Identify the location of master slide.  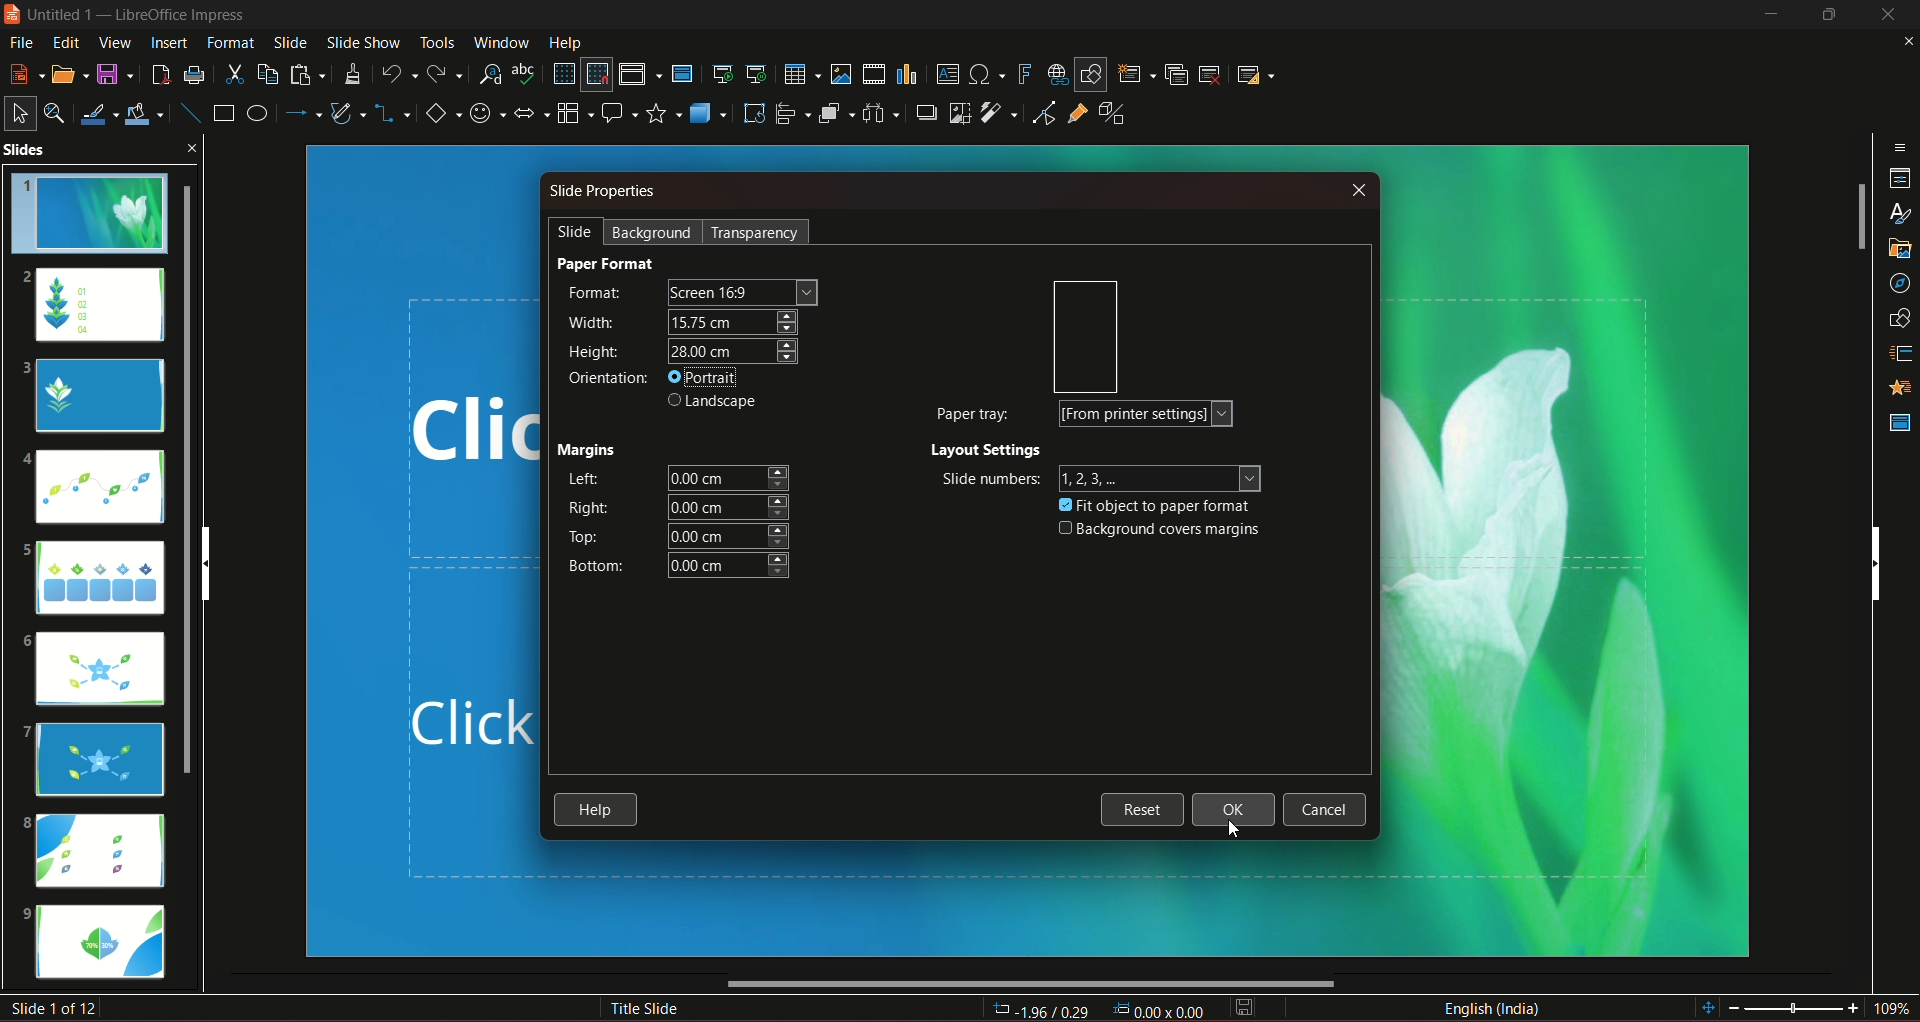
(685, 73).